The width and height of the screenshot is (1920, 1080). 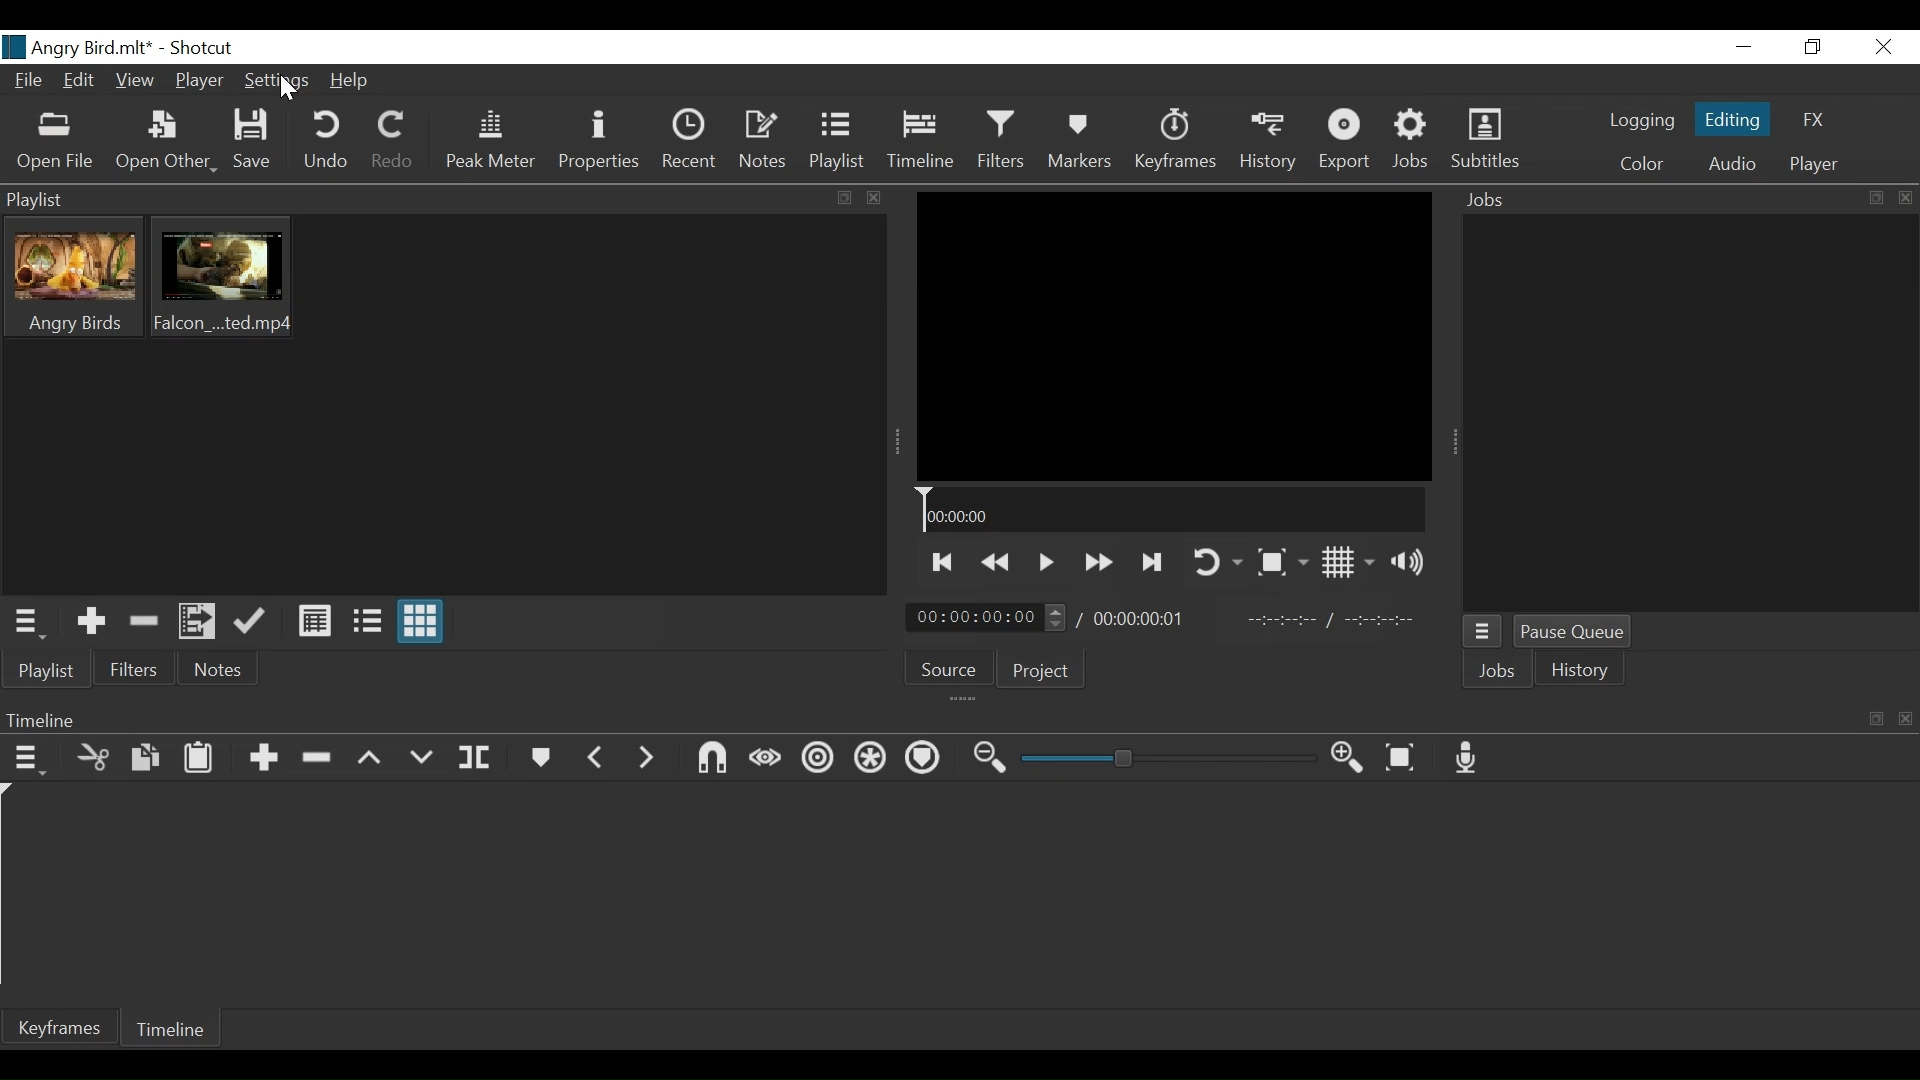 I want to click on Recent, so click(x=692, y=140).